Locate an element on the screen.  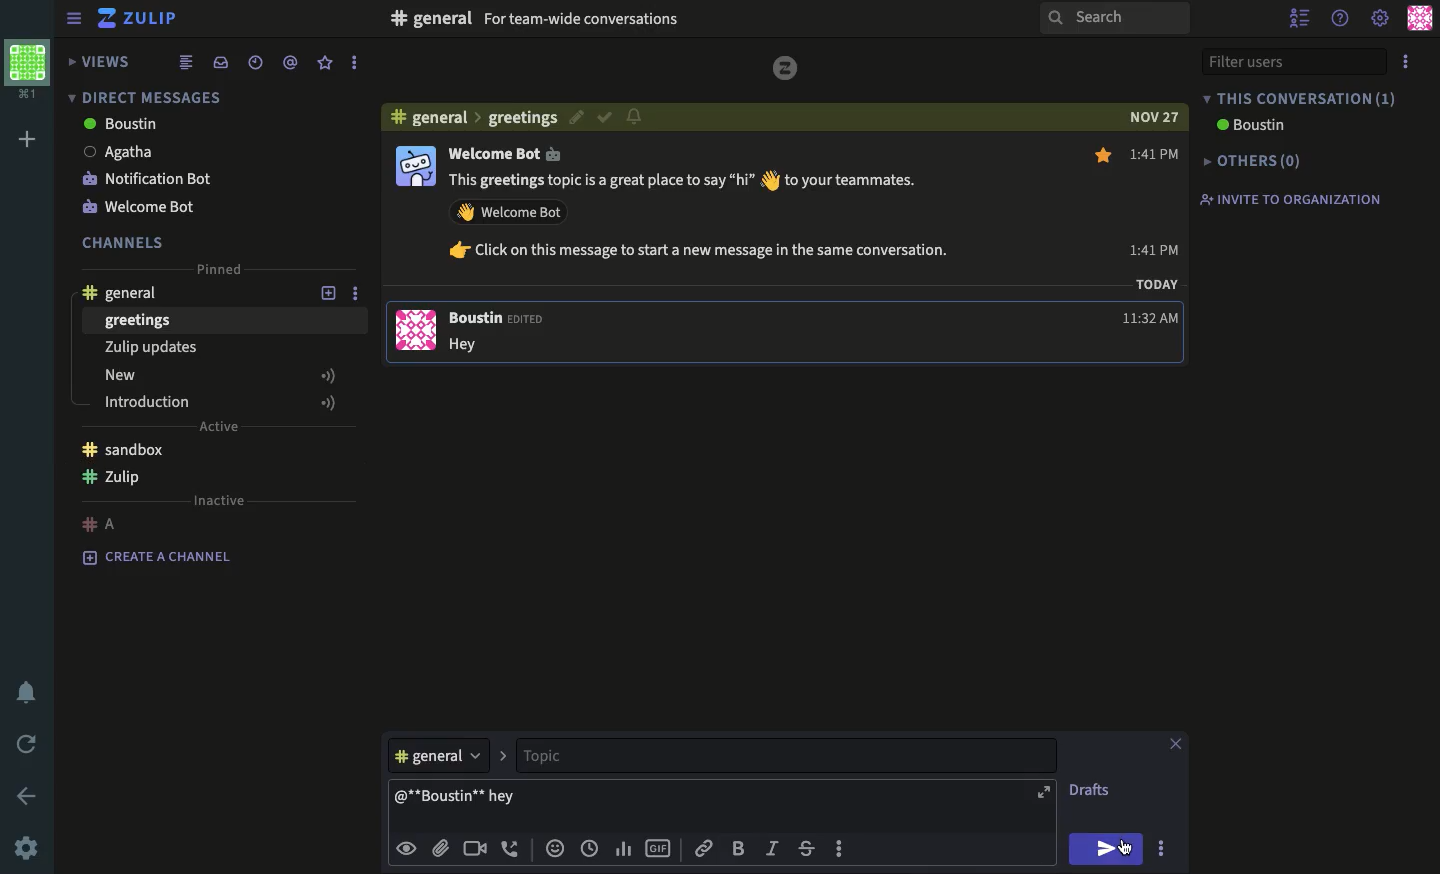
star is located at coordinates (1102, 154).